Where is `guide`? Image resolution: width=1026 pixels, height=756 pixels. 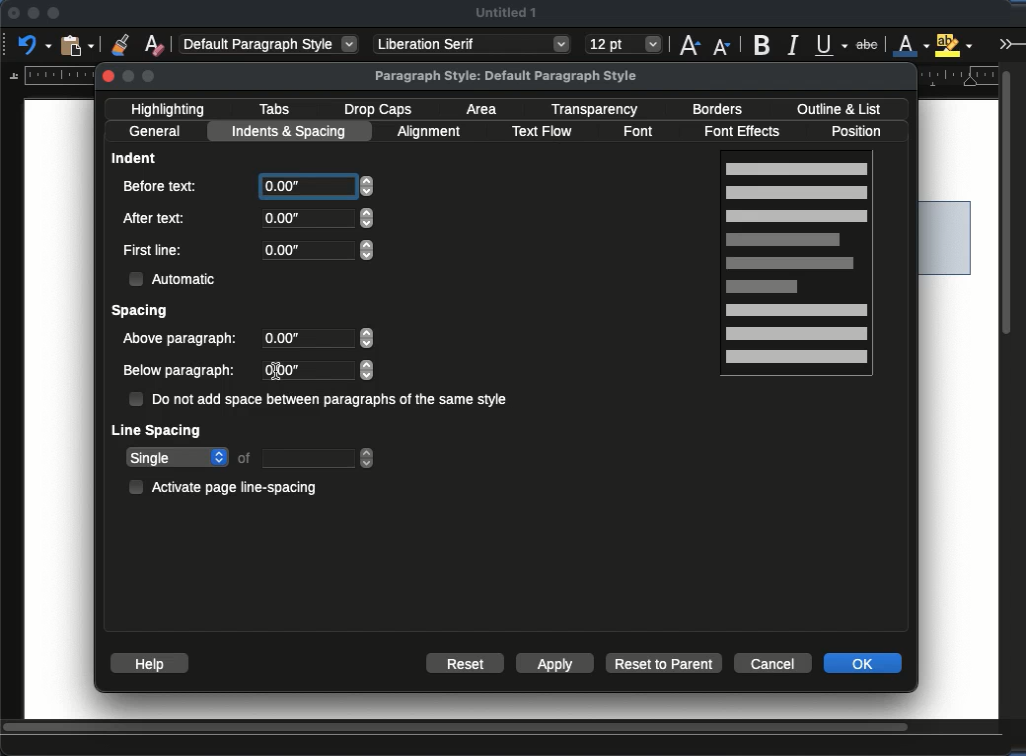 guide is located at coordinates (48, 75).